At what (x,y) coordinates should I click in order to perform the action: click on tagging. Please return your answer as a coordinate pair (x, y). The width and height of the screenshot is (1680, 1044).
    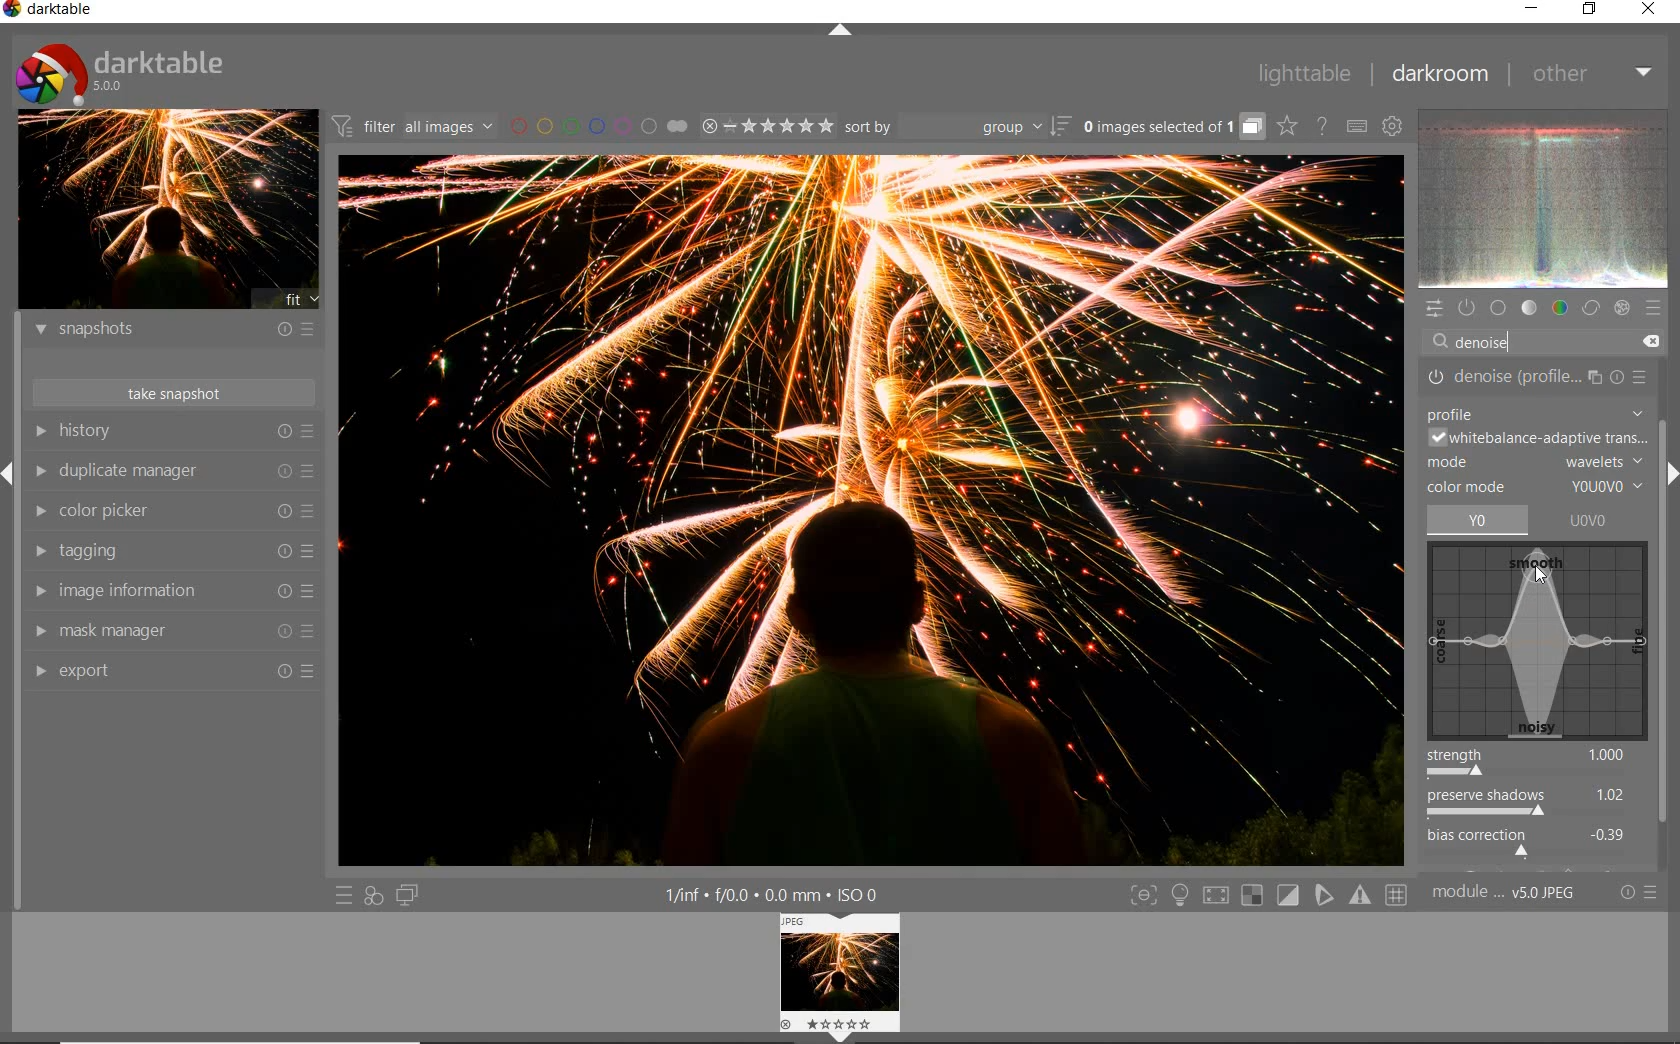
    Looking at the image, I should click on (173, 553).